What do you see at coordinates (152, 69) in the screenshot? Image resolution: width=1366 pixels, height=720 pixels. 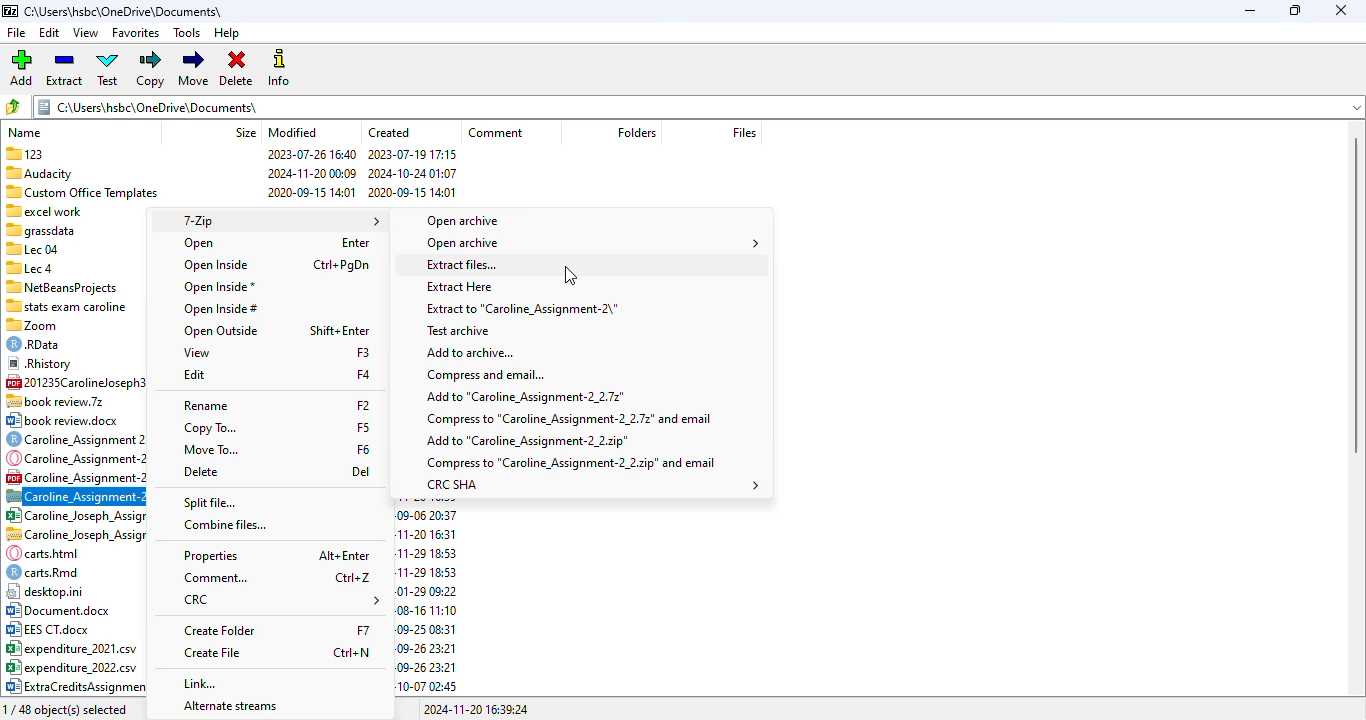 I see `copy` at bounding box center [152, 69].